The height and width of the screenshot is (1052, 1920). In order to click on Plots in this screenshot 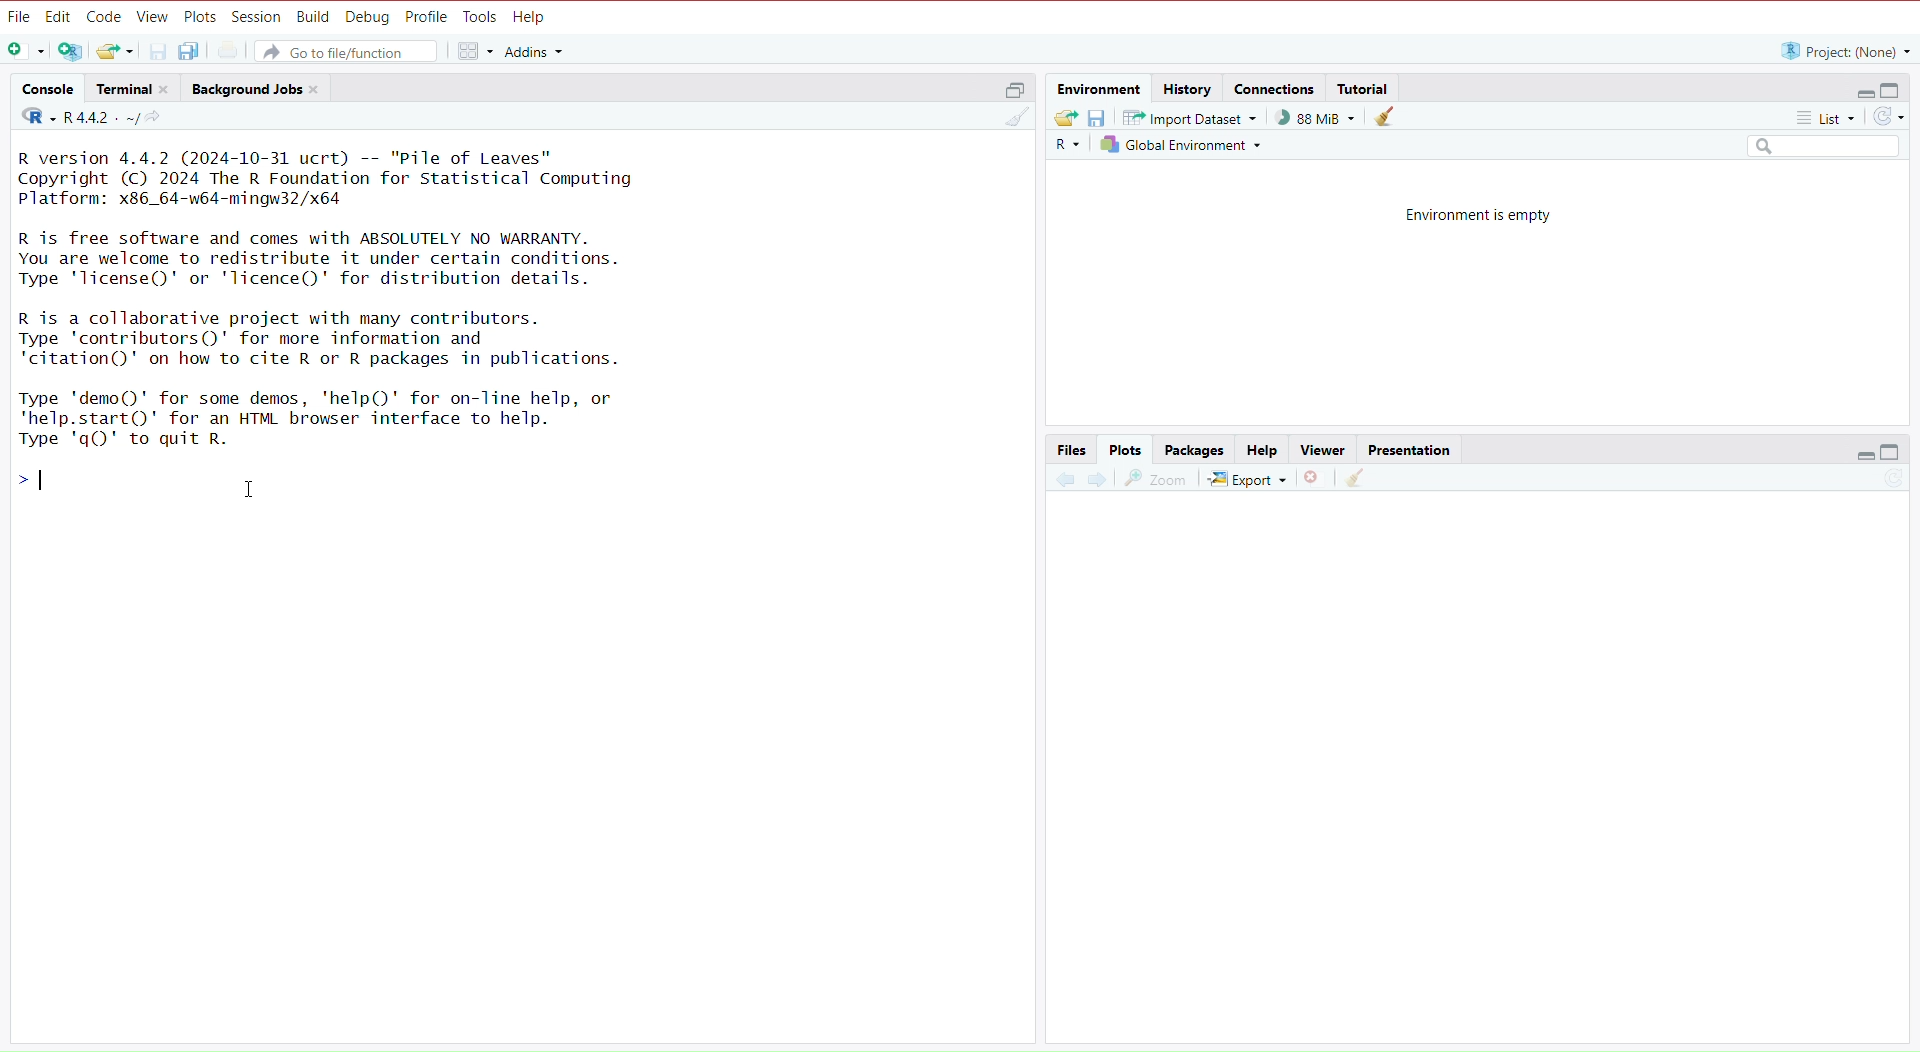, I will do `click(201, 16)`.